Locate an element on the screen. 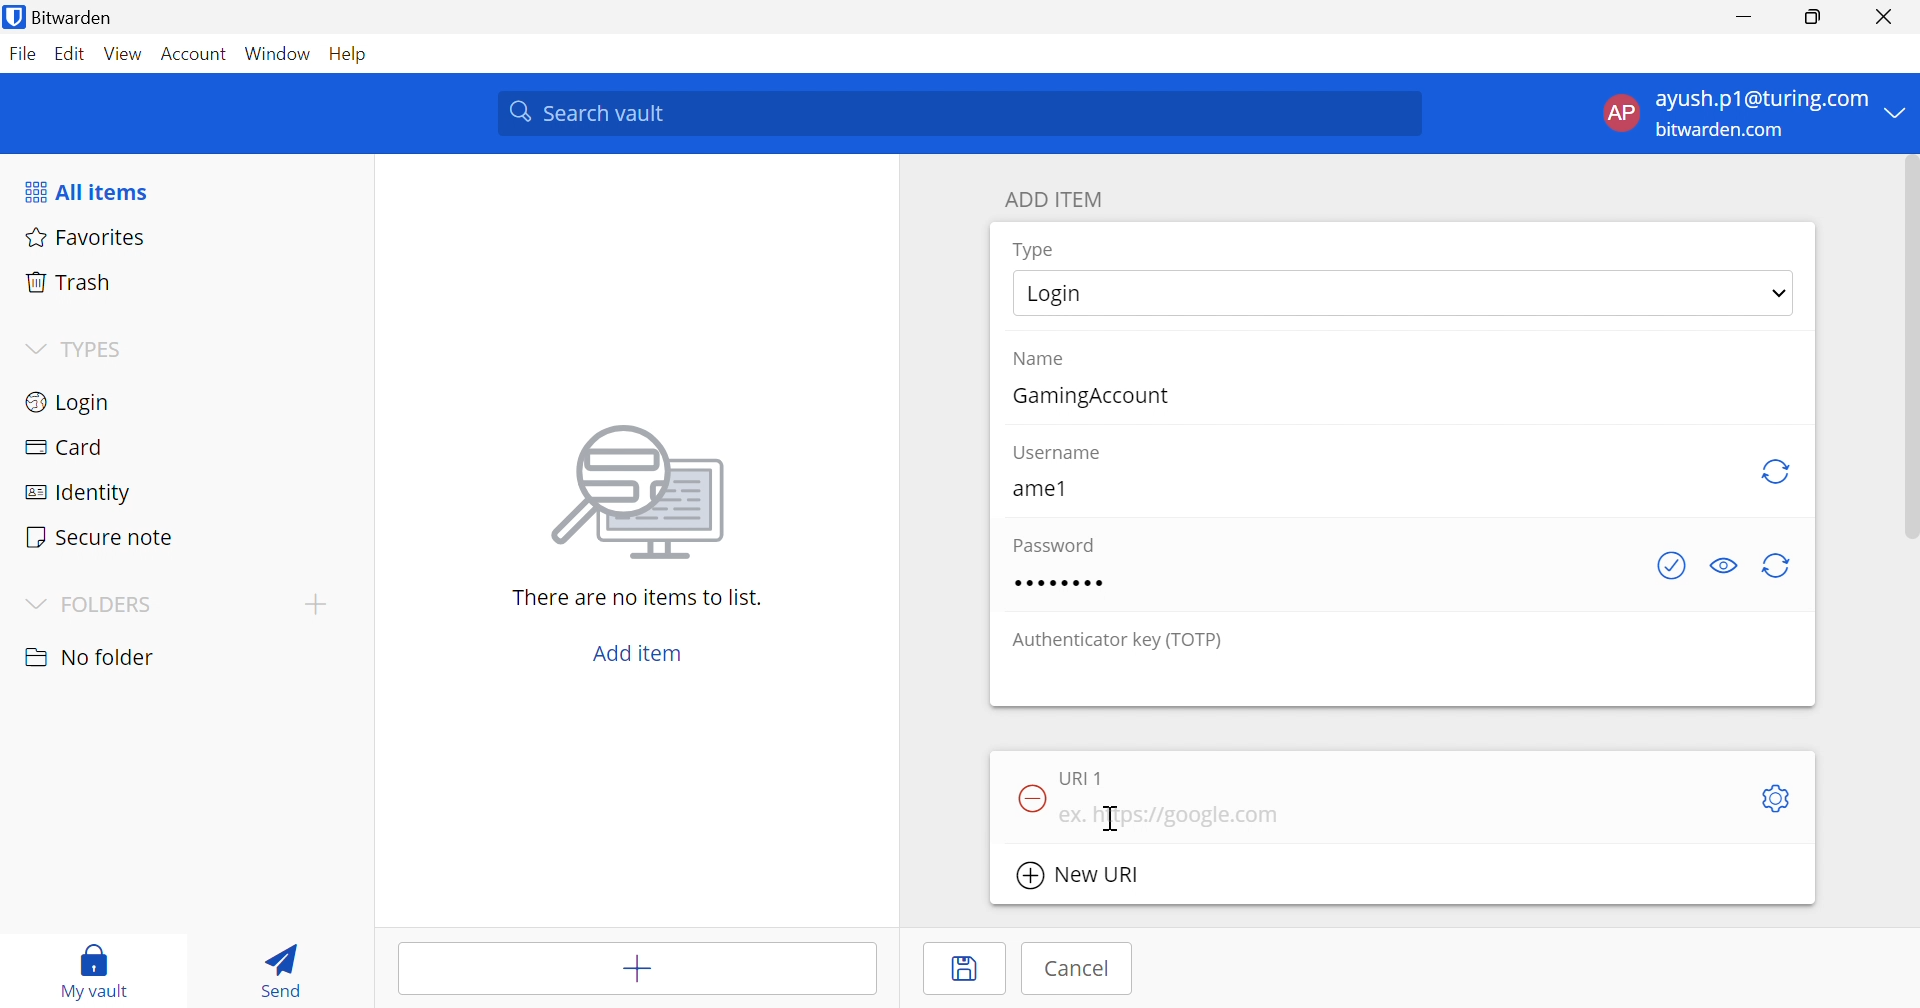  Drop Down is located at coordinates (1901, 111).